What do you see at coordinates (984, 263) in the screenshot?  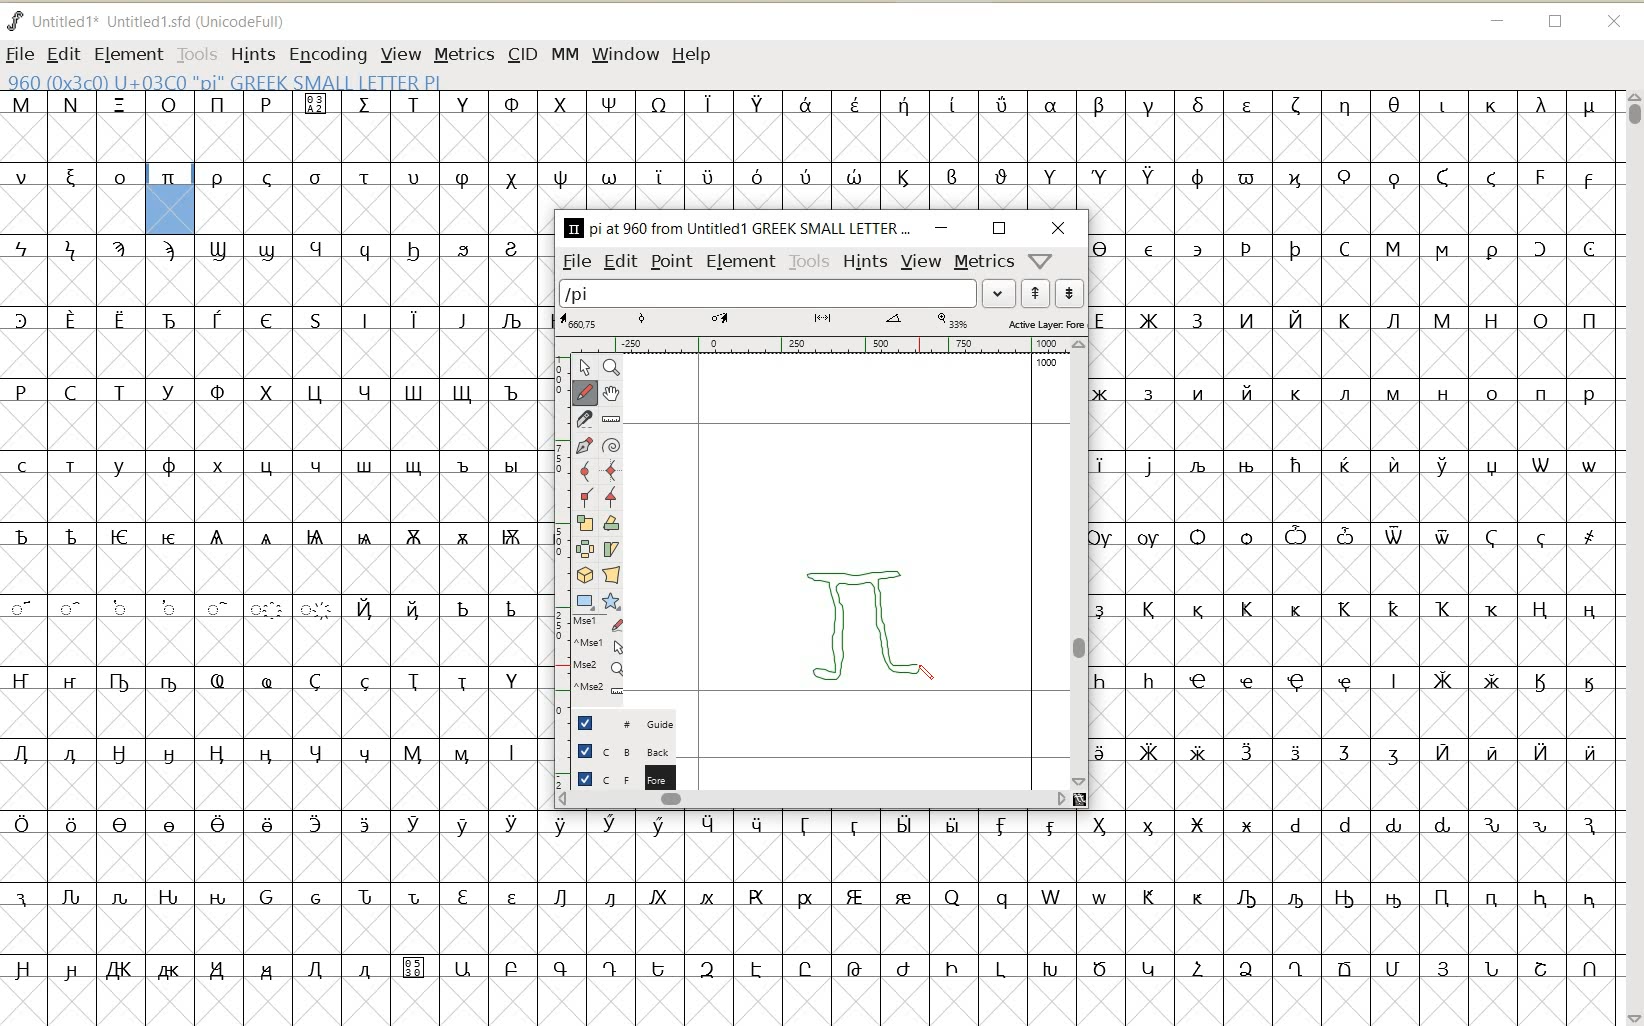 I see `metrics` at bounding box center [984, 263].